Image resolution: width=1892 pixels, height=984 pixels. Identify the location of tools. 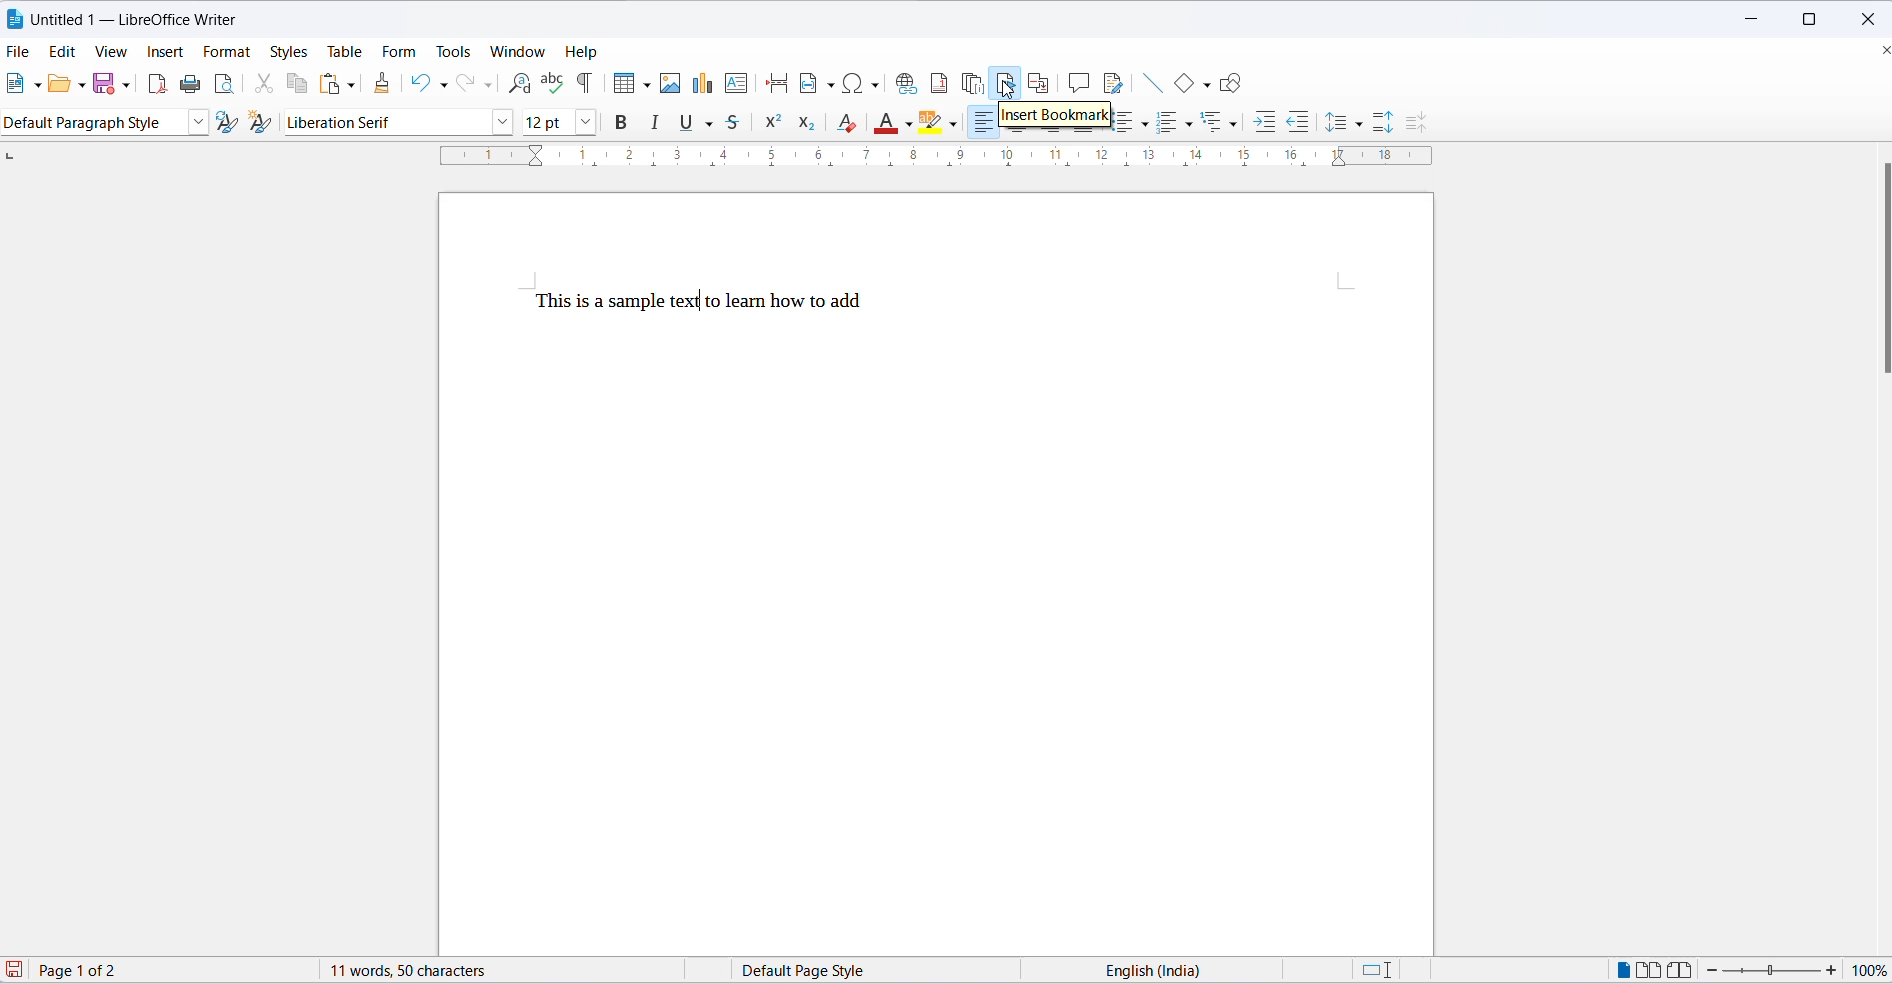
(455, 50).